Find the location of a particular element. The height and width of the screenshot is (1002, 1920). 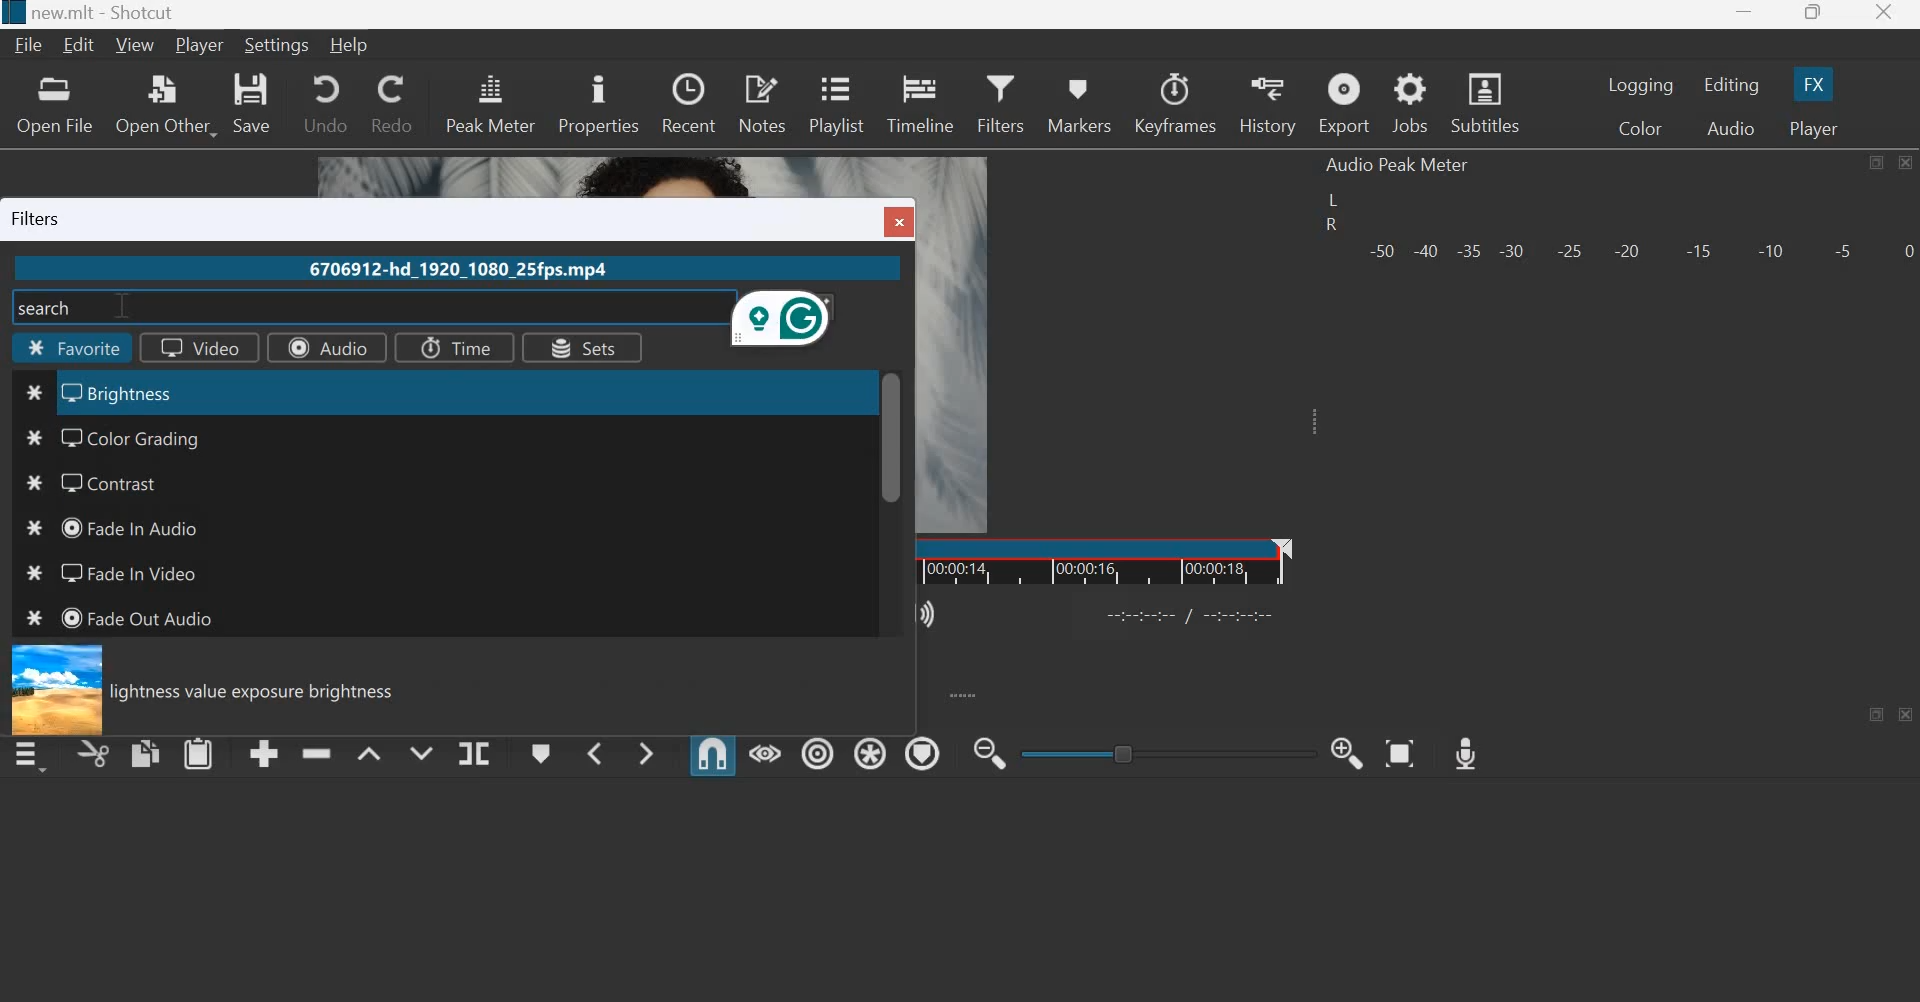

Brightness is located at coordinates (140, 392).